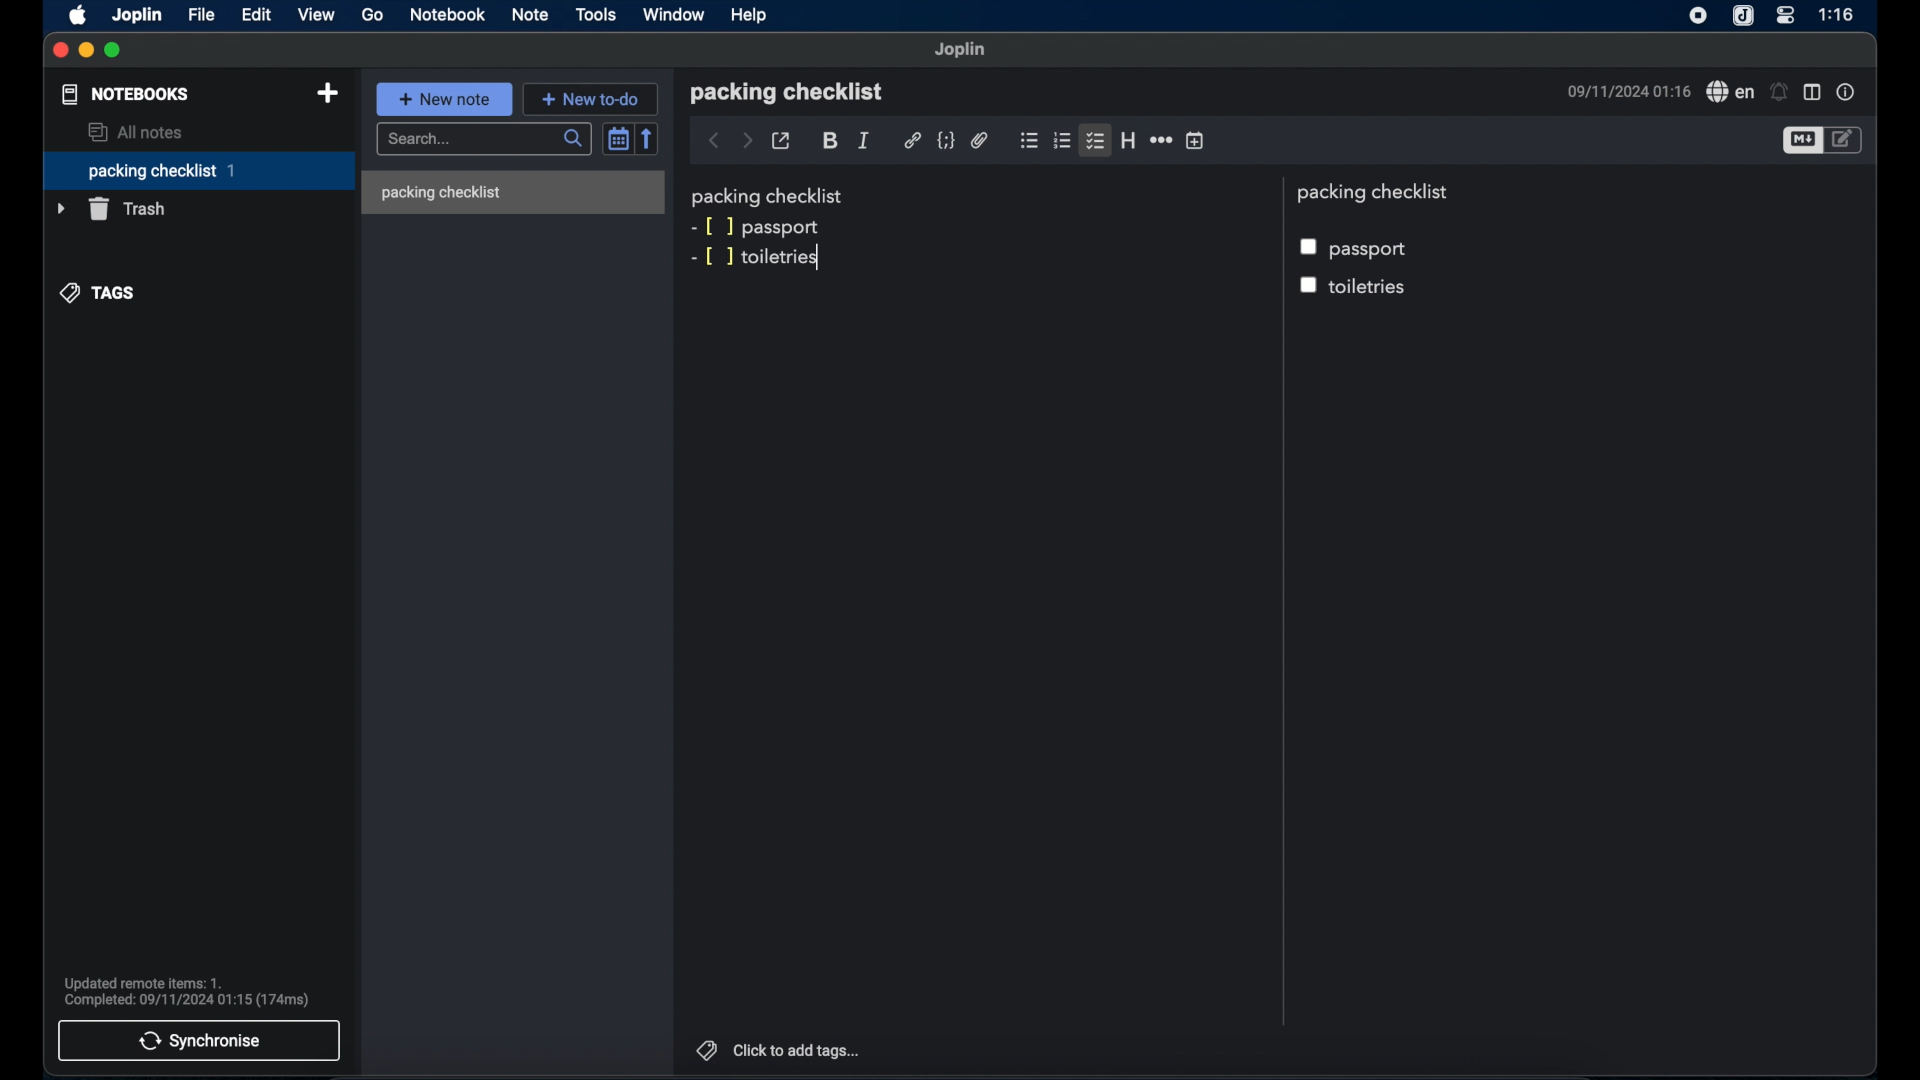 The width and height of the screenshot is (1920, 1080). What do you see at coordinates (769, 196) in the screenshot?
I see `packing checklist` at bounding box center [769, 196].